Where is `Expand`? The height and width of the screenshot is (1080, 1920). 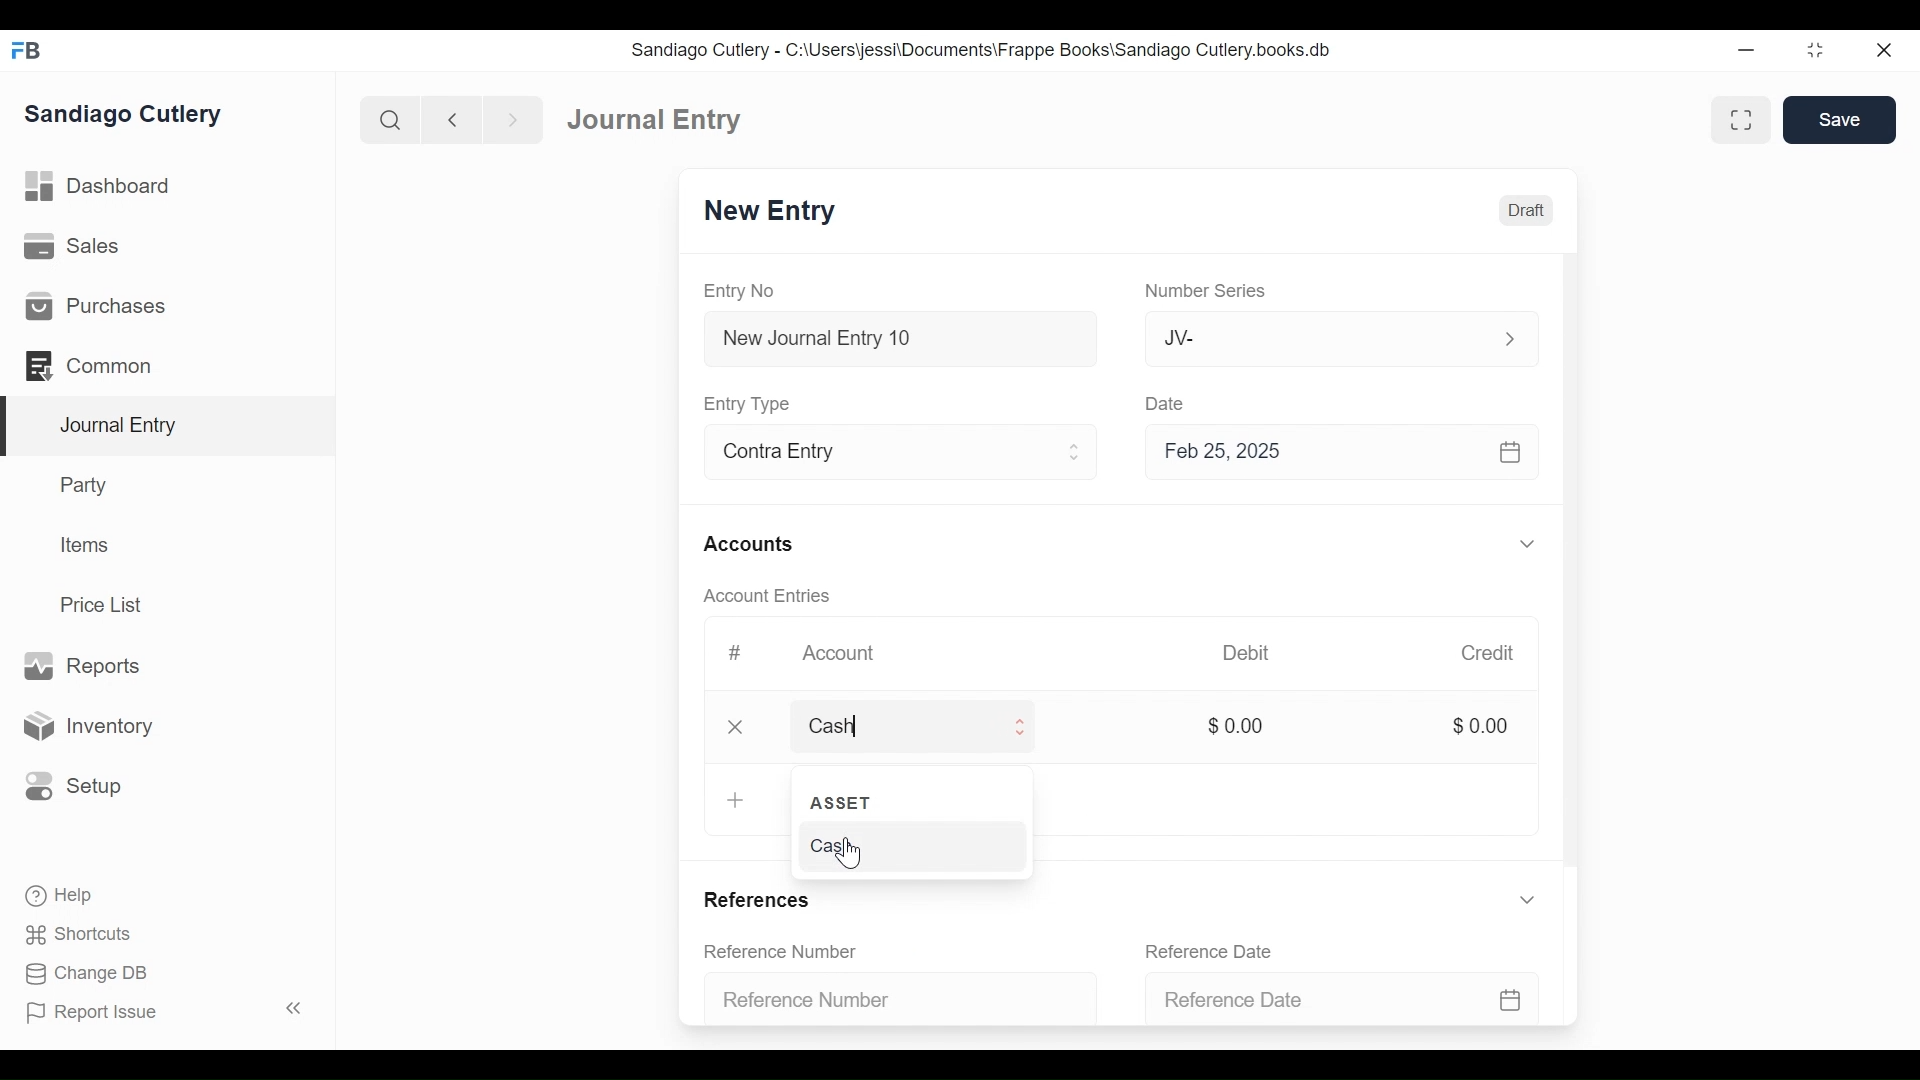 Expand is located at coordinates (1527, 545).